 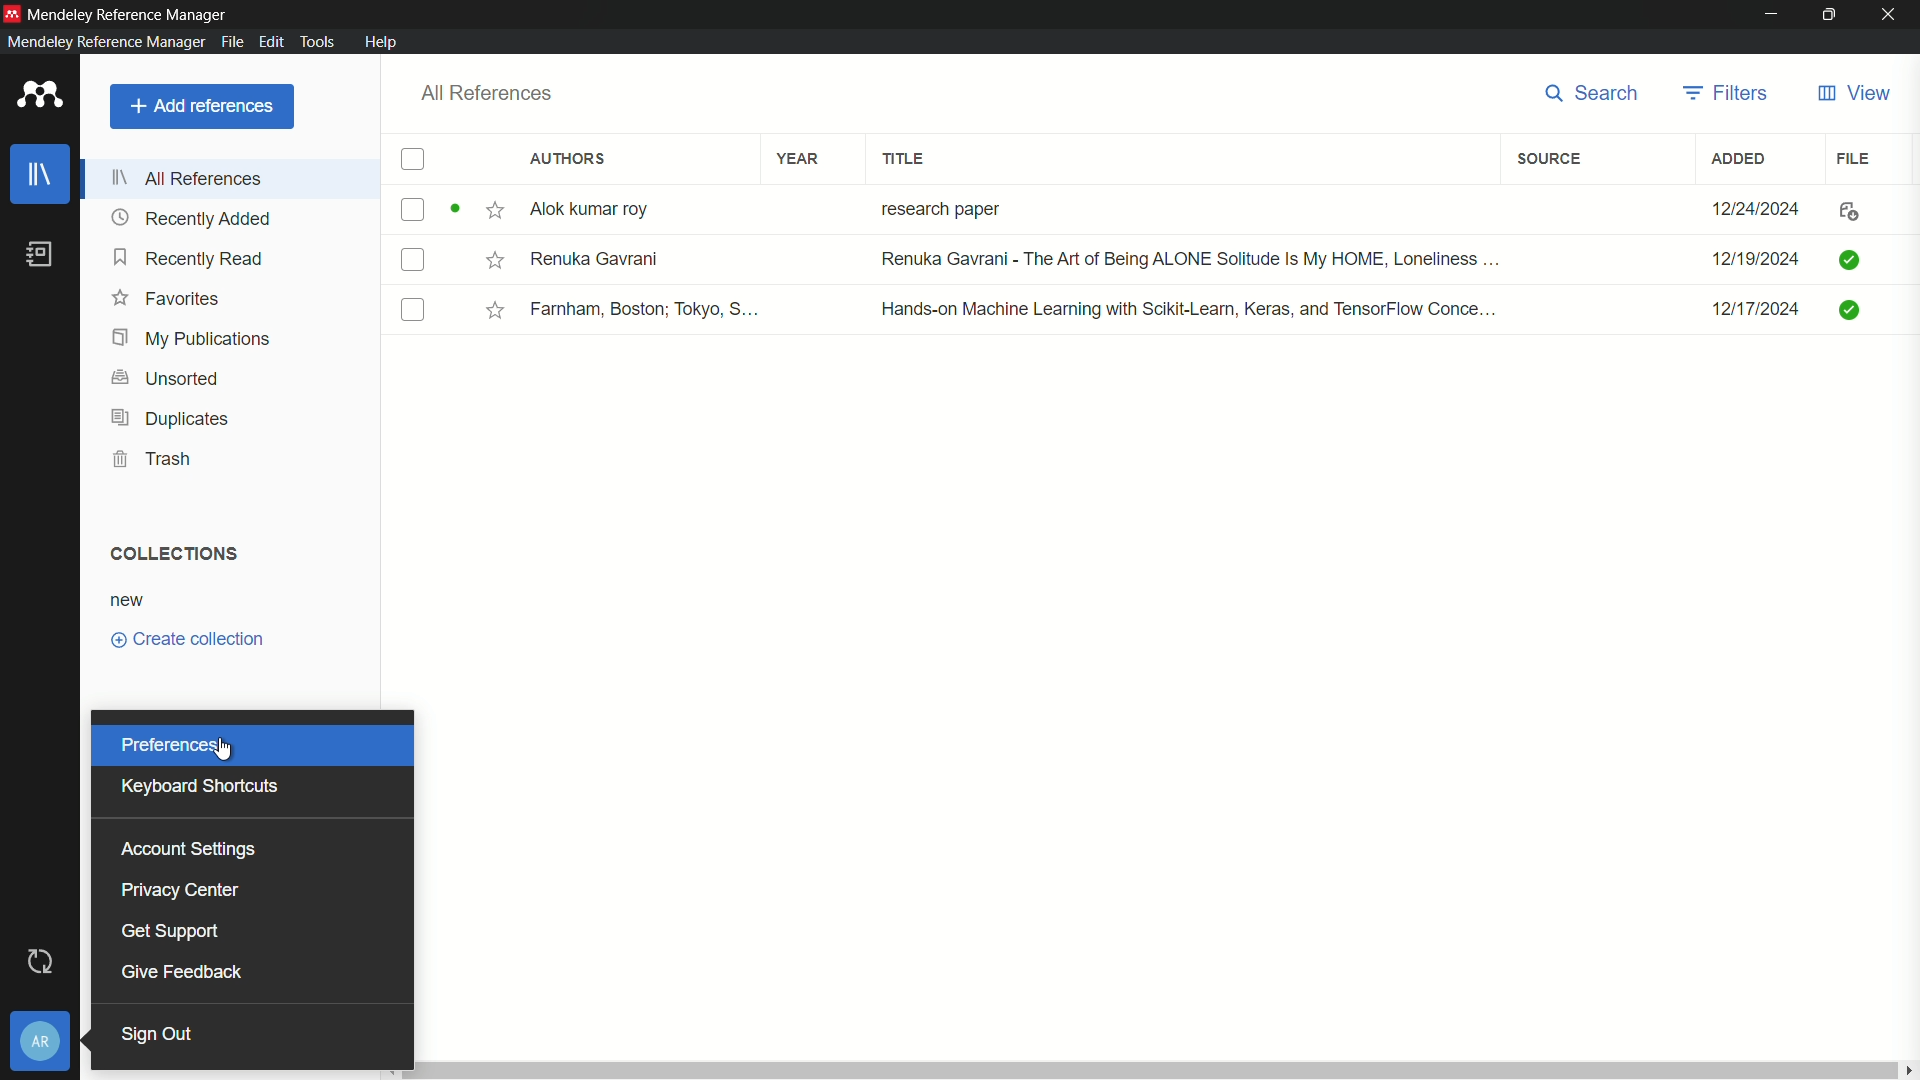 I want to click on preferences, so click(x=176, y=745).